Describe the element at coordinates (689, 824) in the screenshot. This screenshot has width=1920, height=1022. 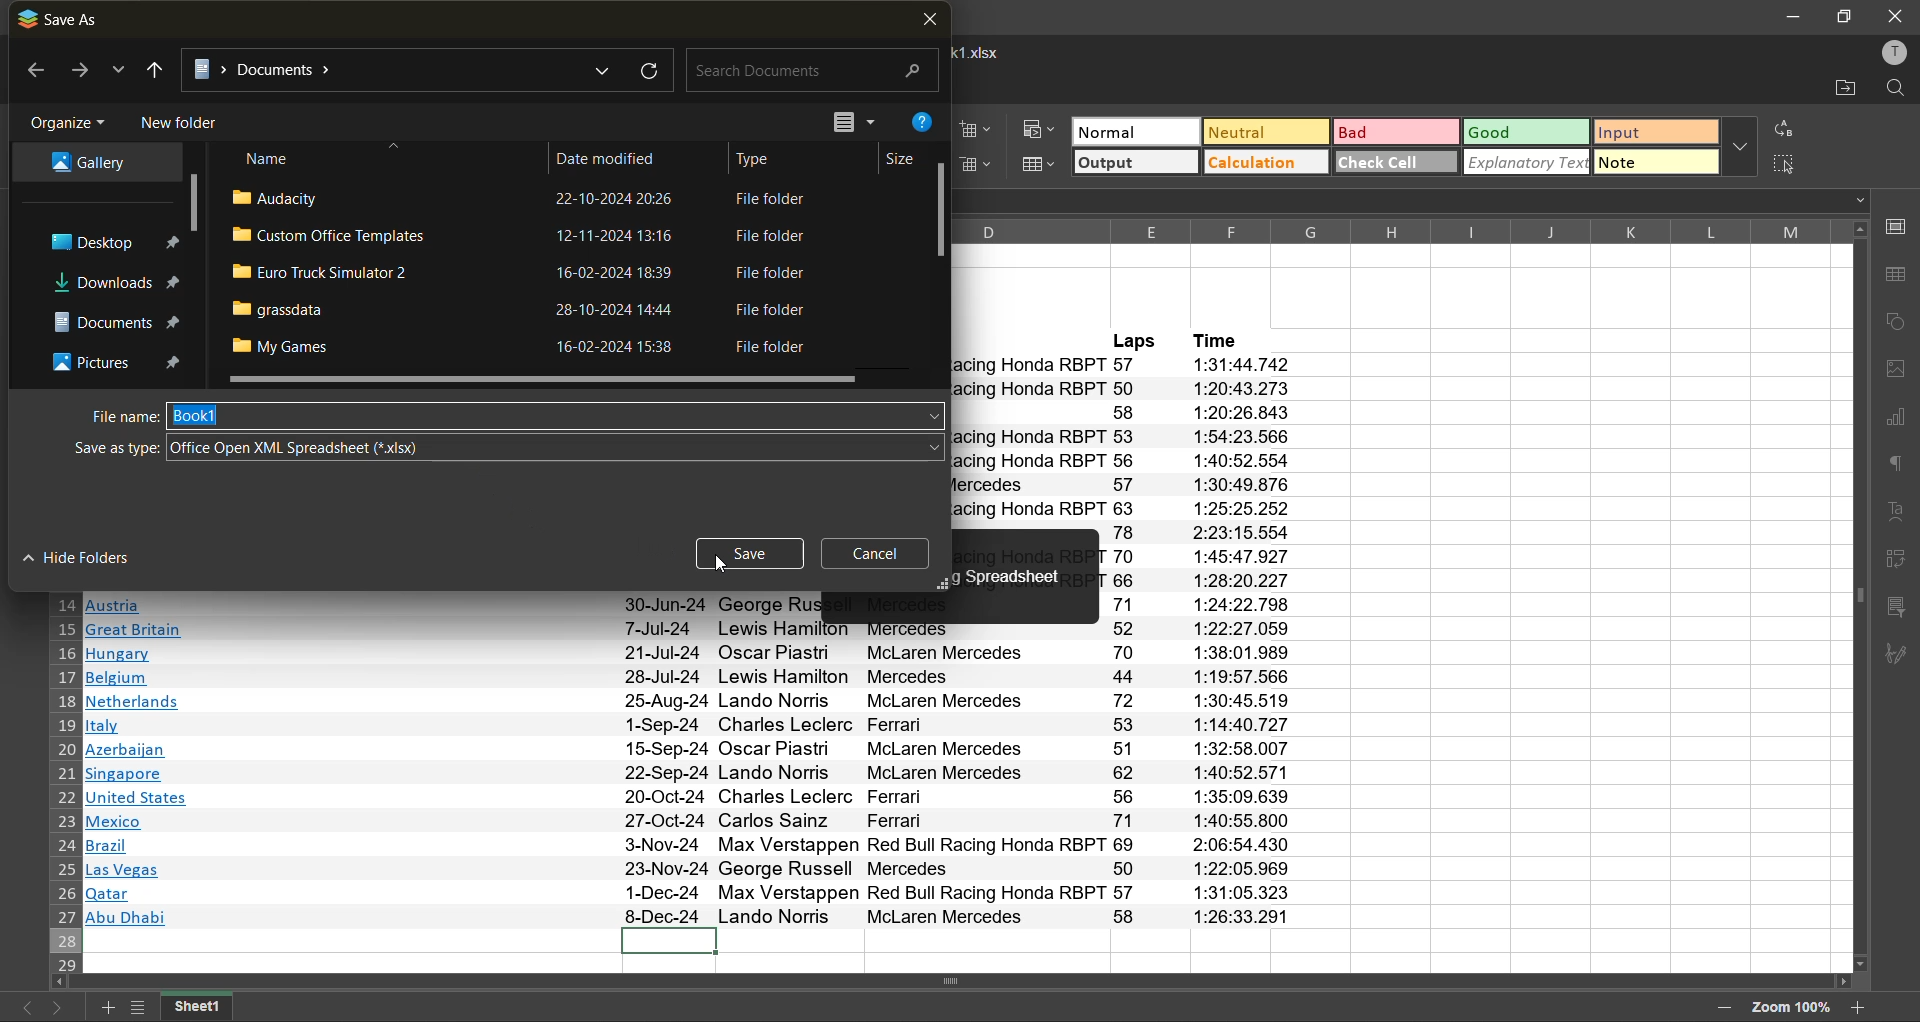
I see `Mexico 27-Oct-24 Carlos Sainz Ferrari 71 1:40:55.800` at that location.